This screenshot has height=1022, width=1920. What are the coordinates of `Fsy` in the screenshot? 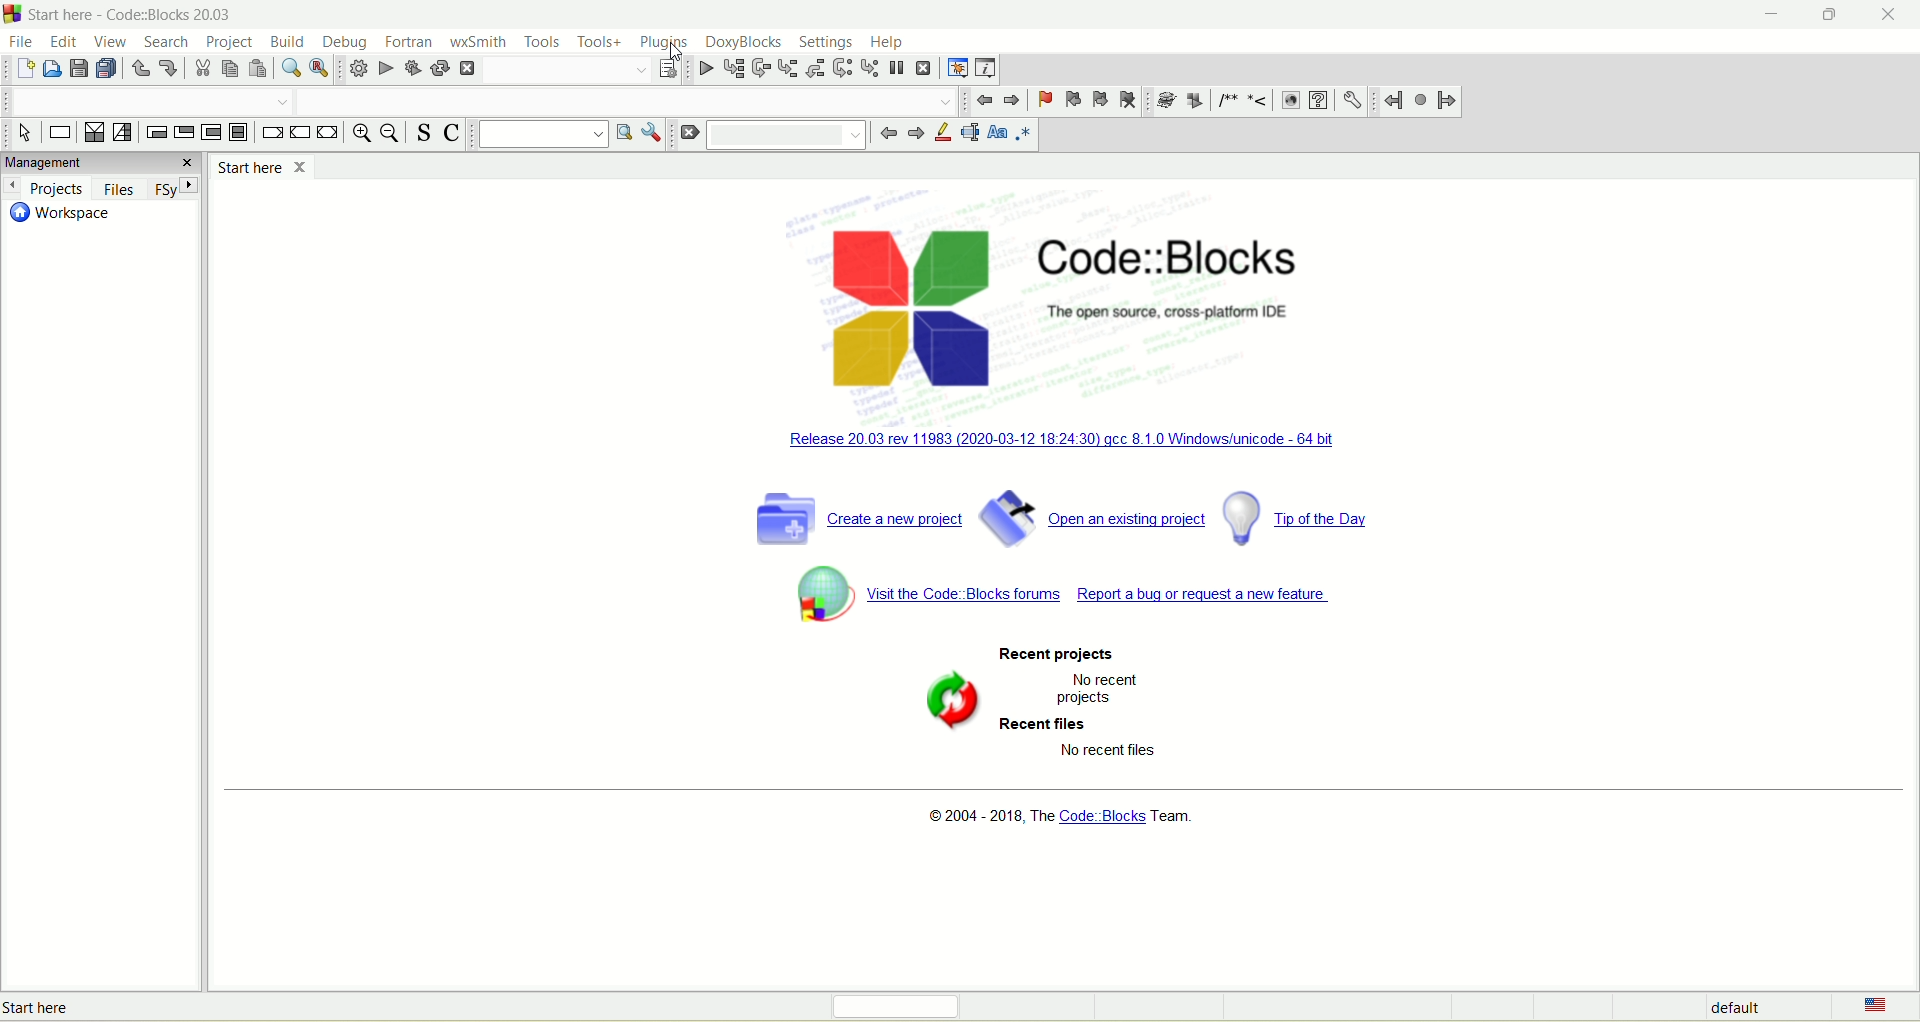 It's located at (173, 188).